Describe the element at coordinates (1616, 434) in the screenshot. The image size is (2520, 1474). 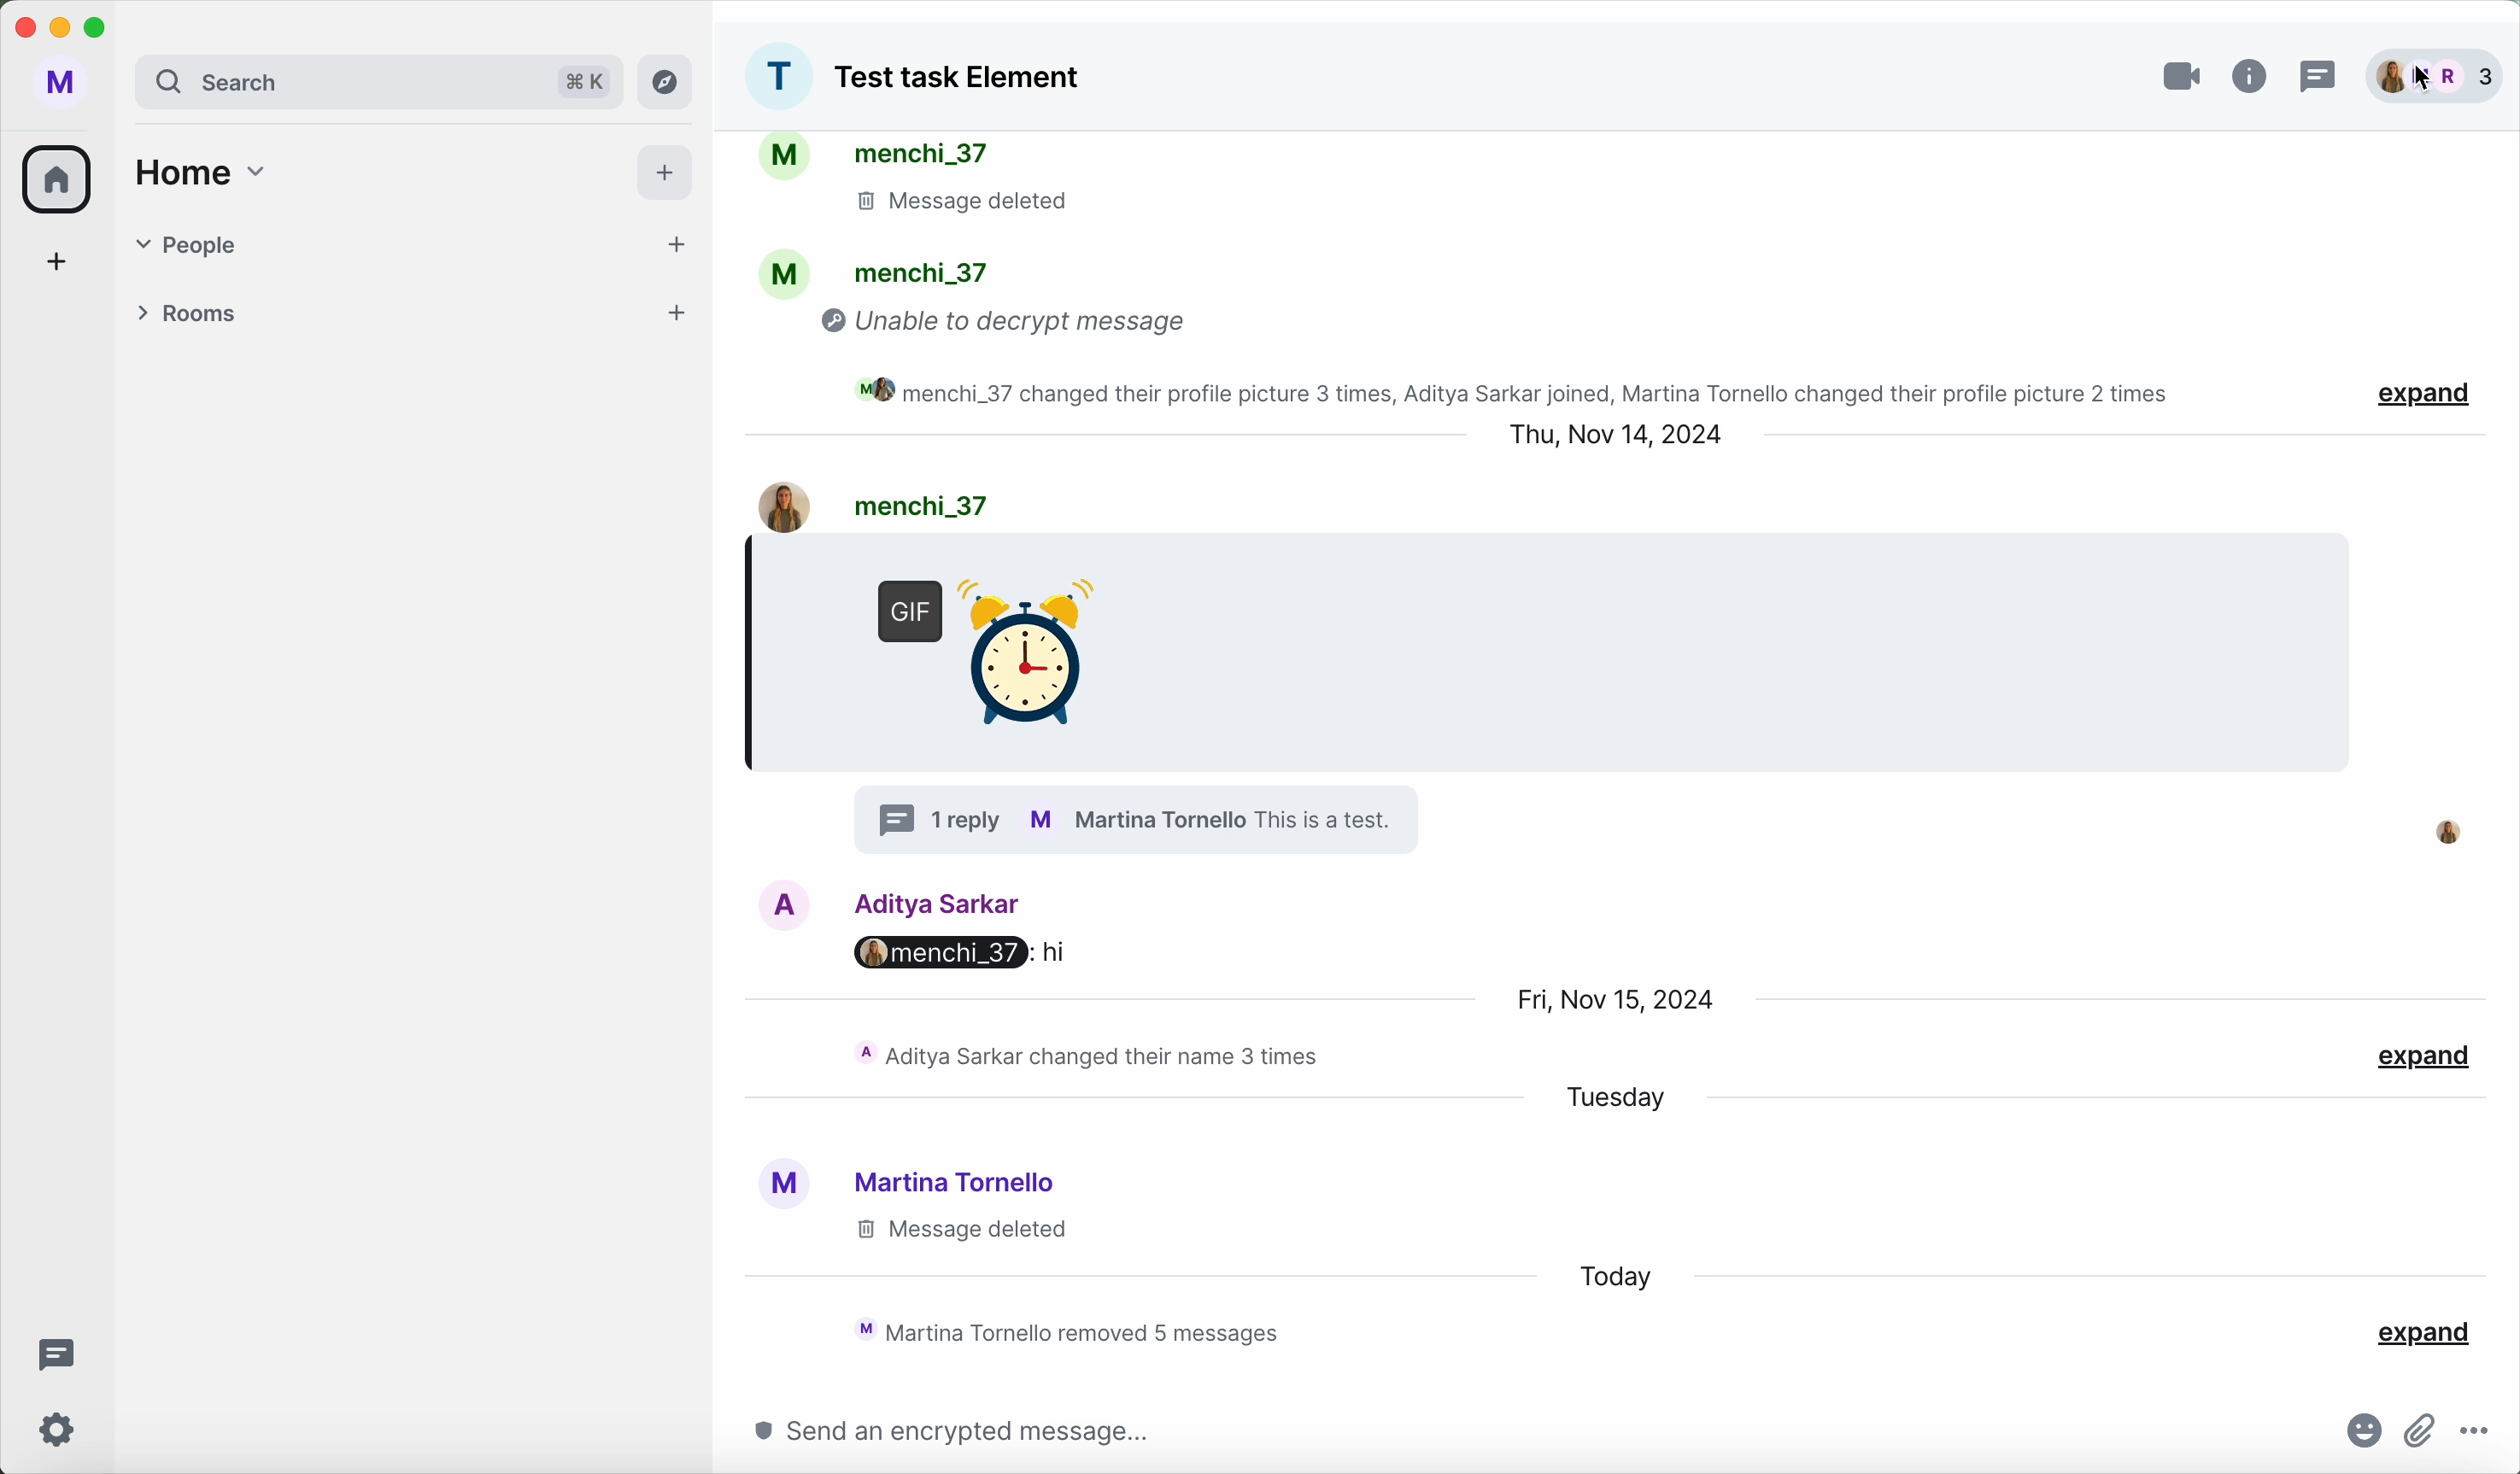
I see `date` at that location.